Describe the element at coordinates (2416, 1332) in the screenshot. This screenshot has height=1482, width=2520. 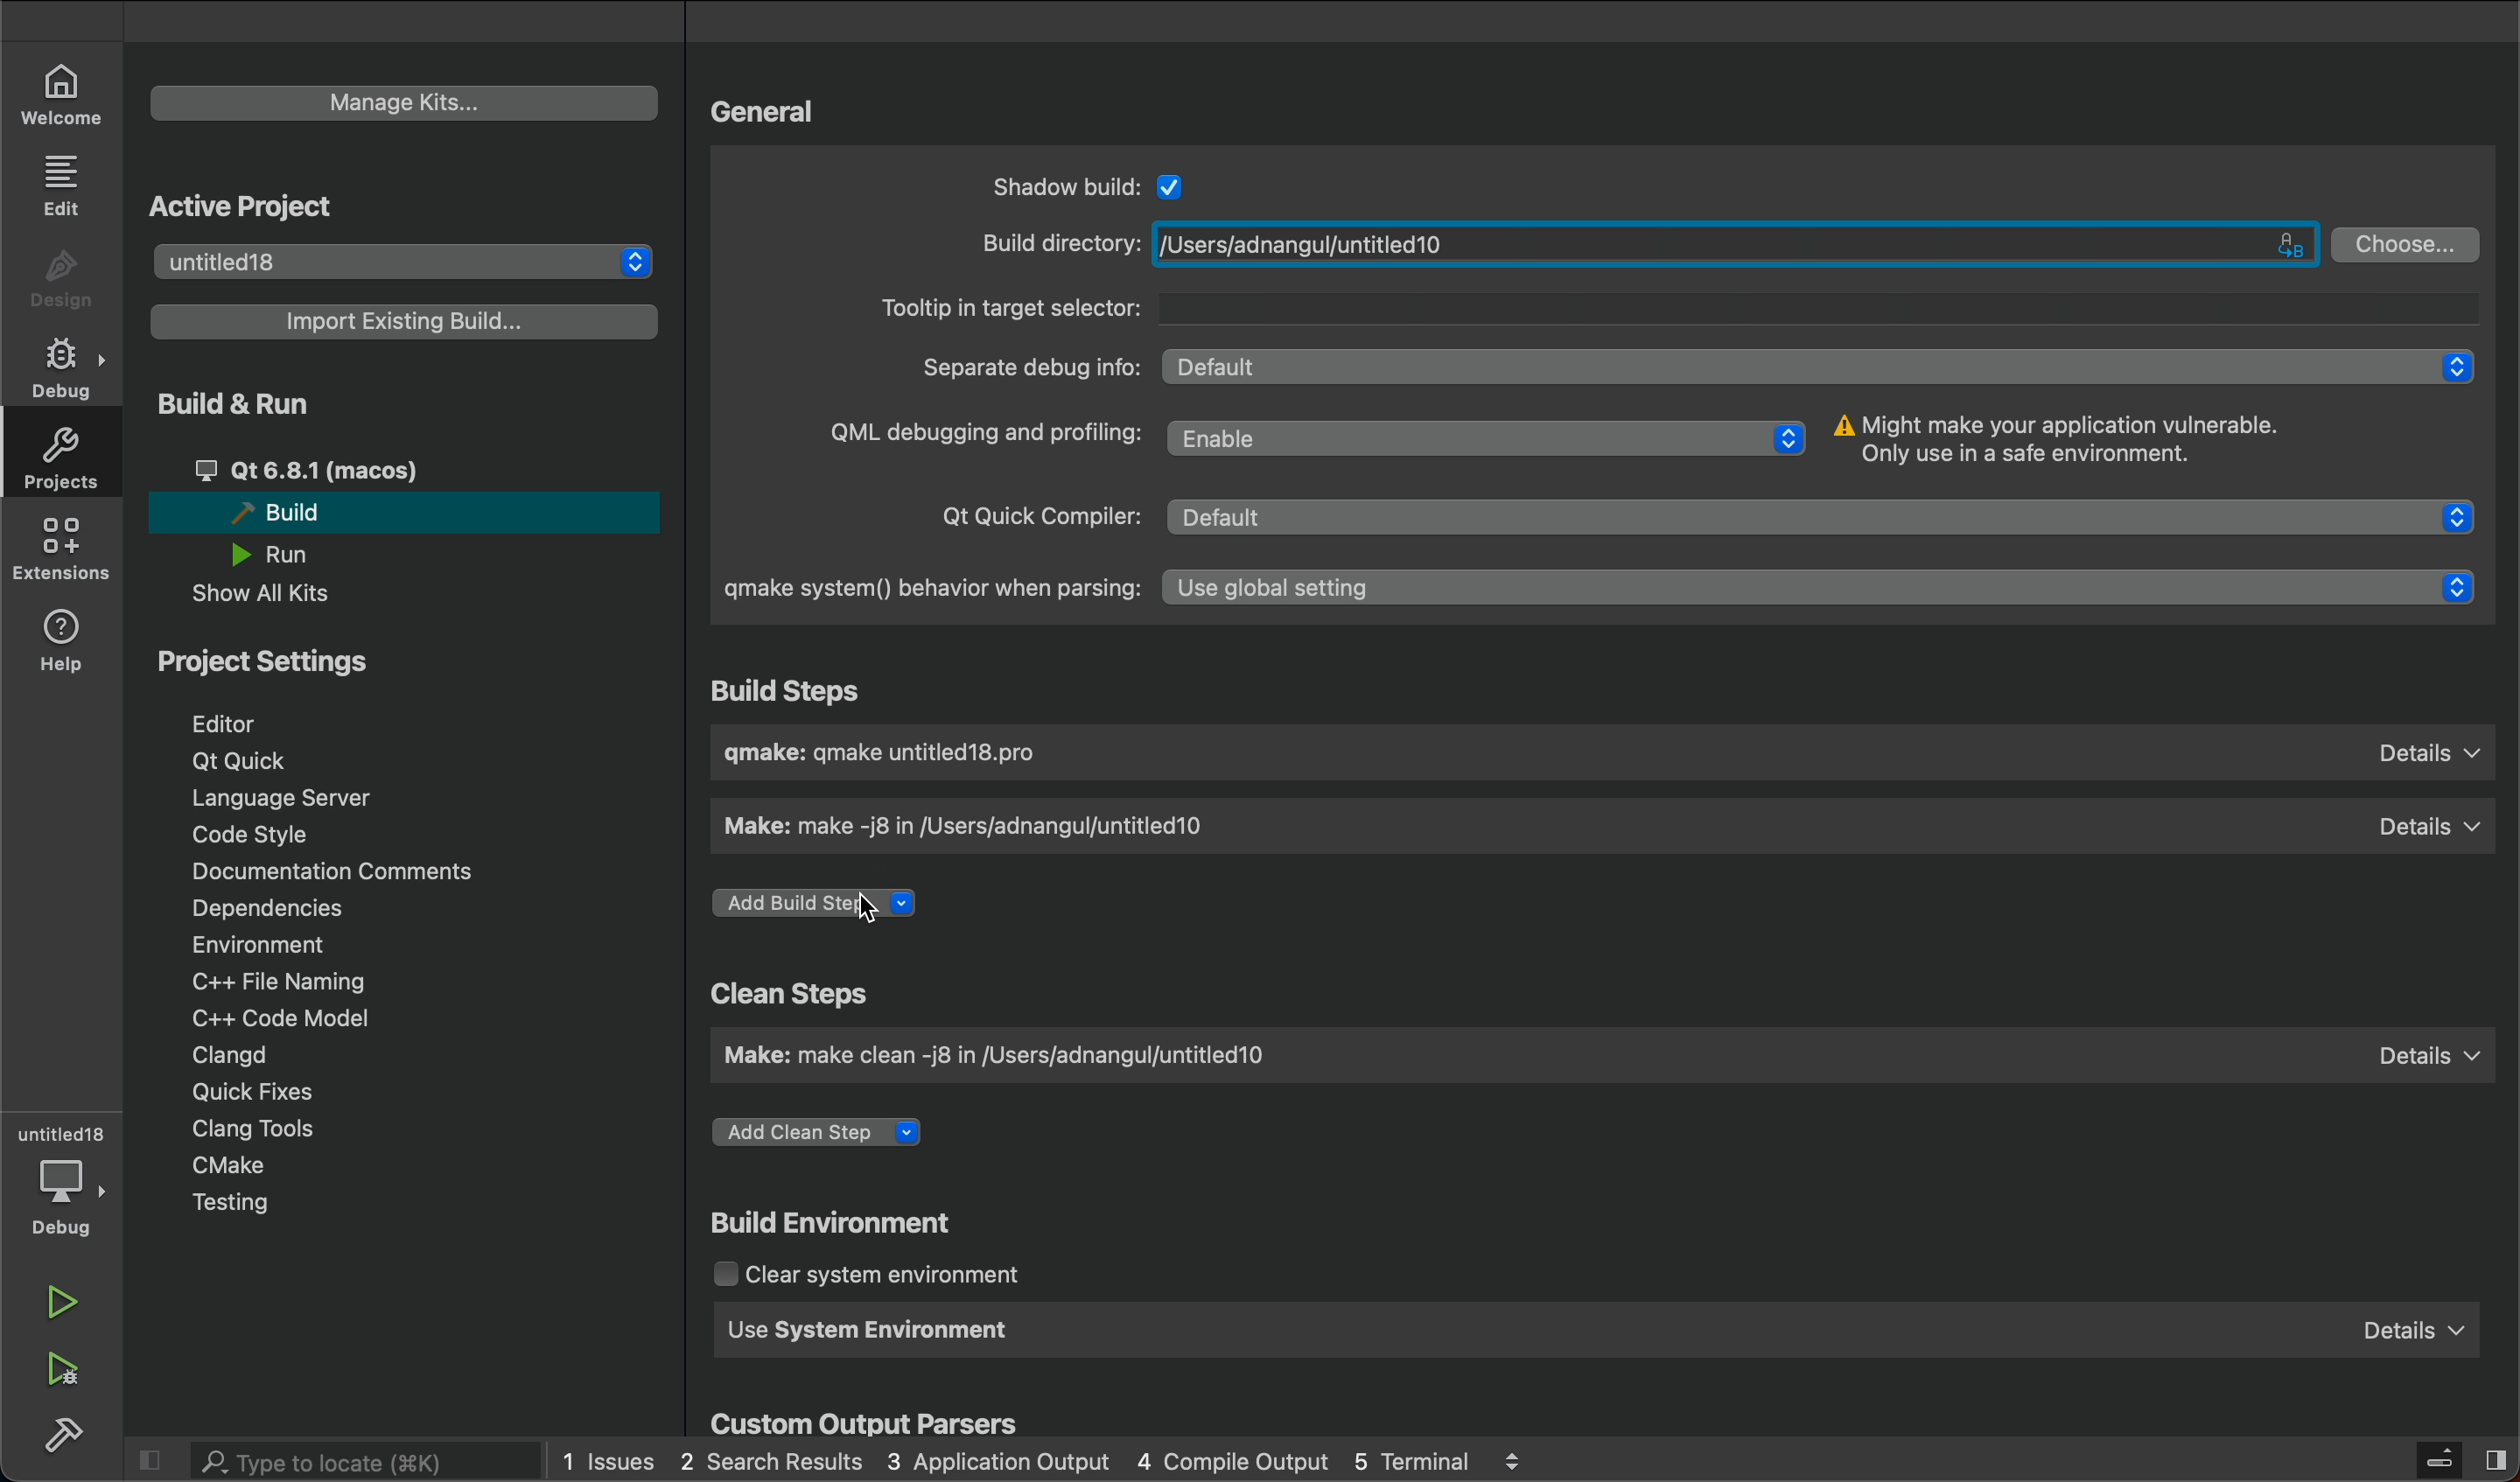
I see `Details` at that location.